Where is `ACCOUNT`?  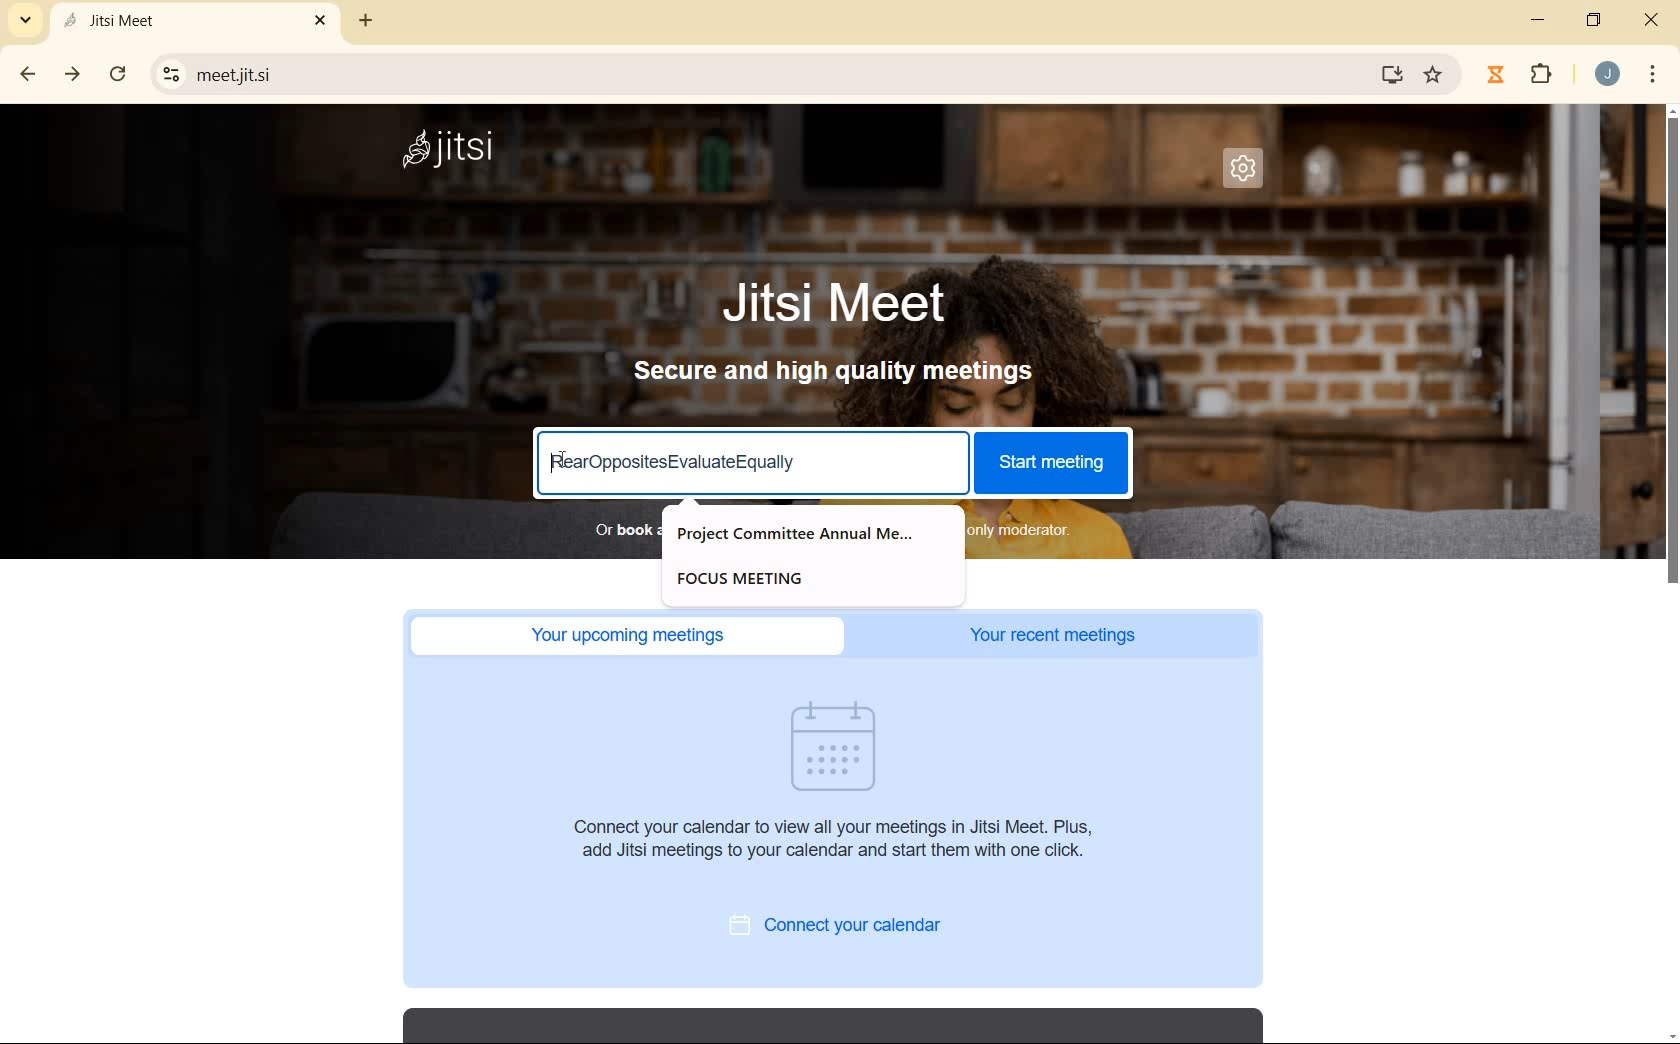
ACCOUNT is located at coordinates (1608, 75).